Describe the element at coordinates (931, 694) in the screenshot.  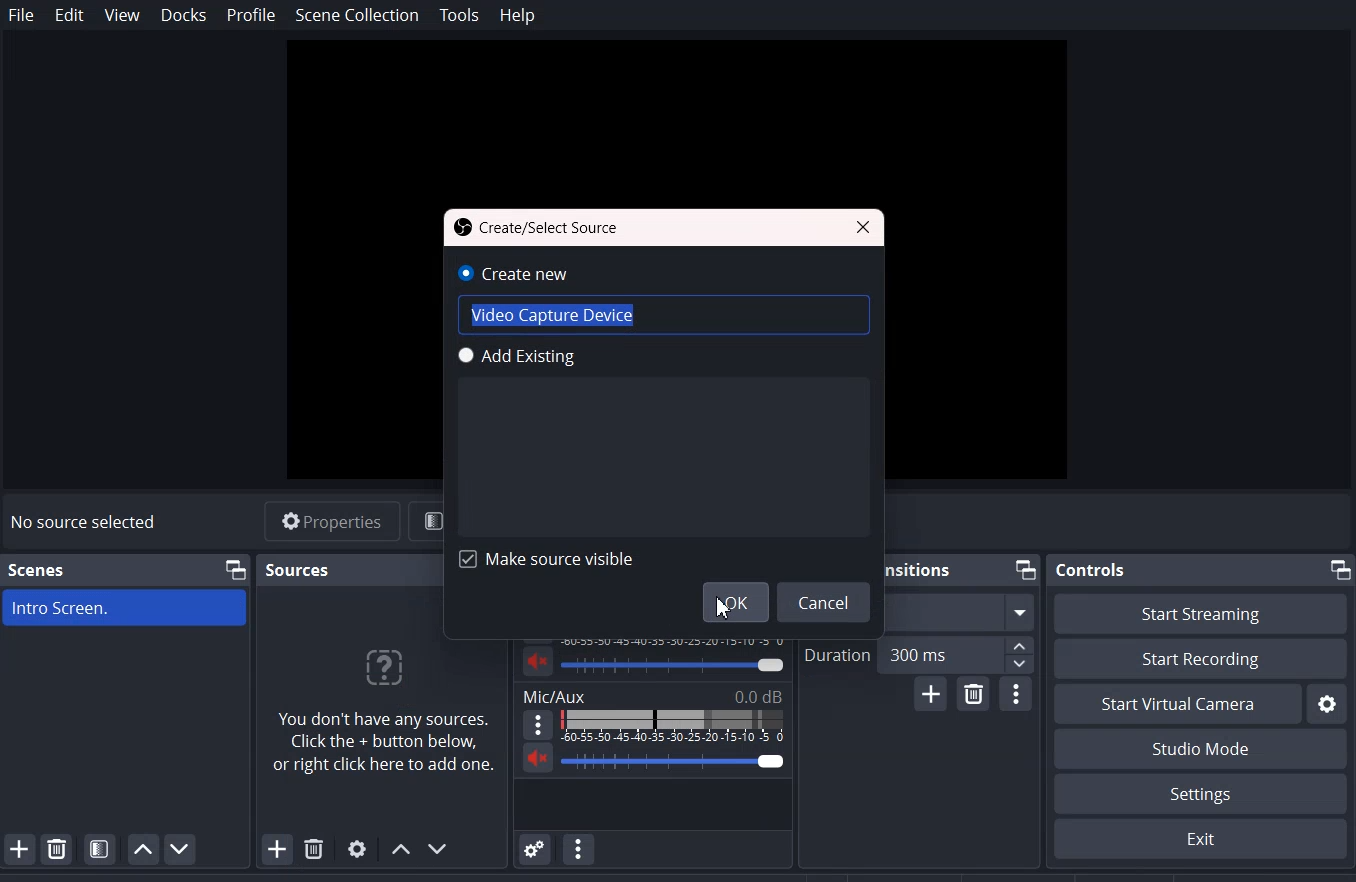
I see `Add Configurable transition` at that location.